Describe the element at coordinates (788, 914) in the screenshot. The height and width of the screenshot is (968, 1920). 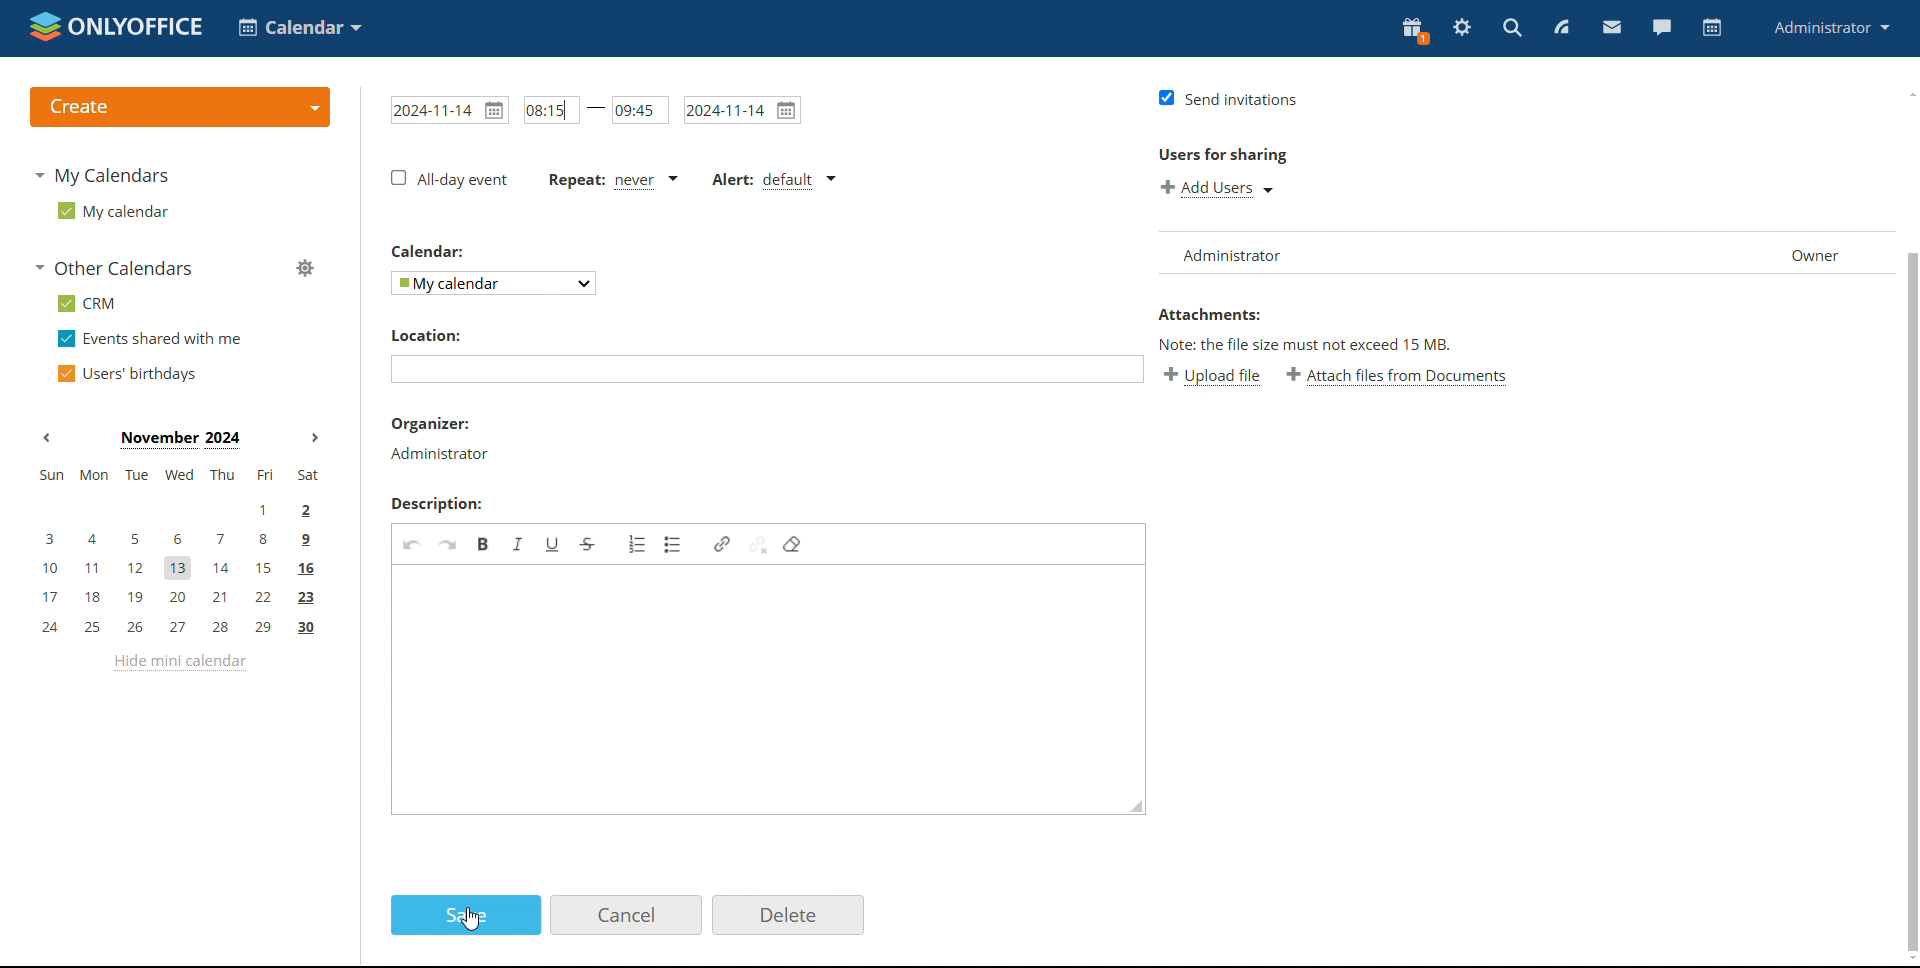
I see `delete` at that location.